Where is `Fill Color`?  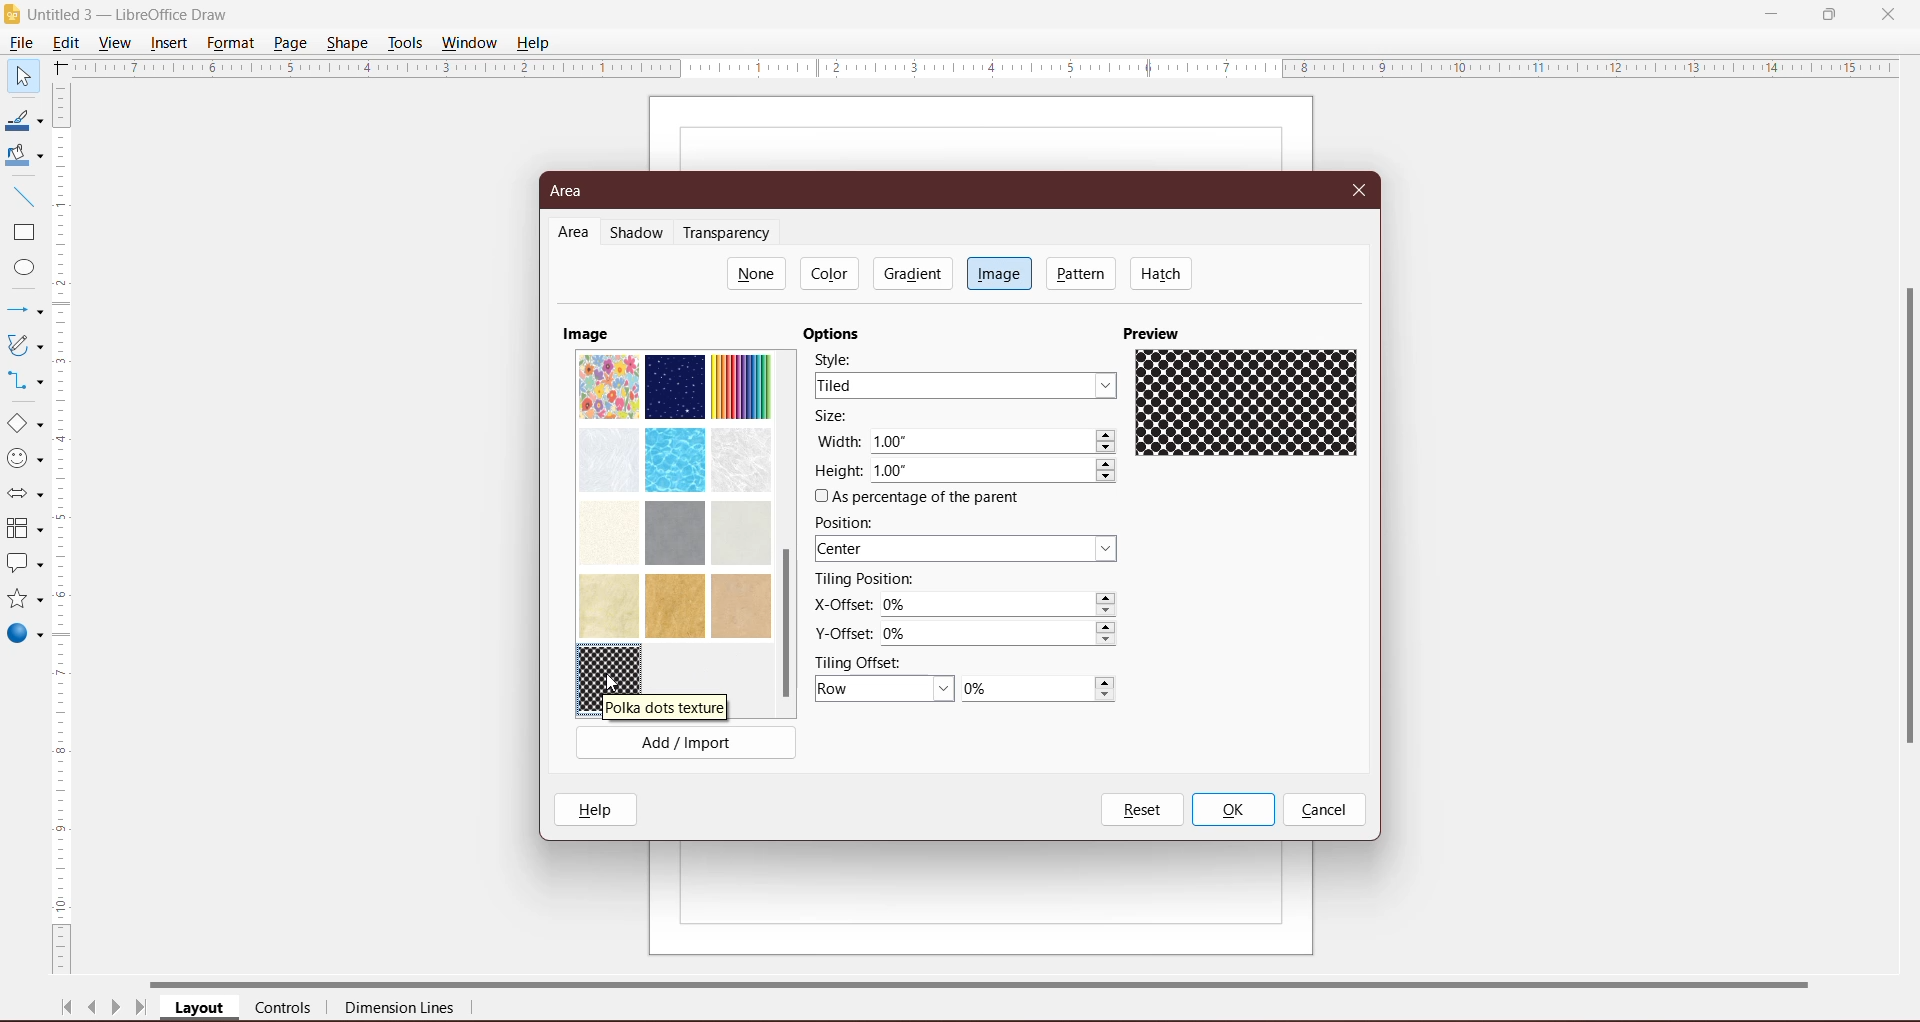 Fill Color is located at coordinates (20, 156).